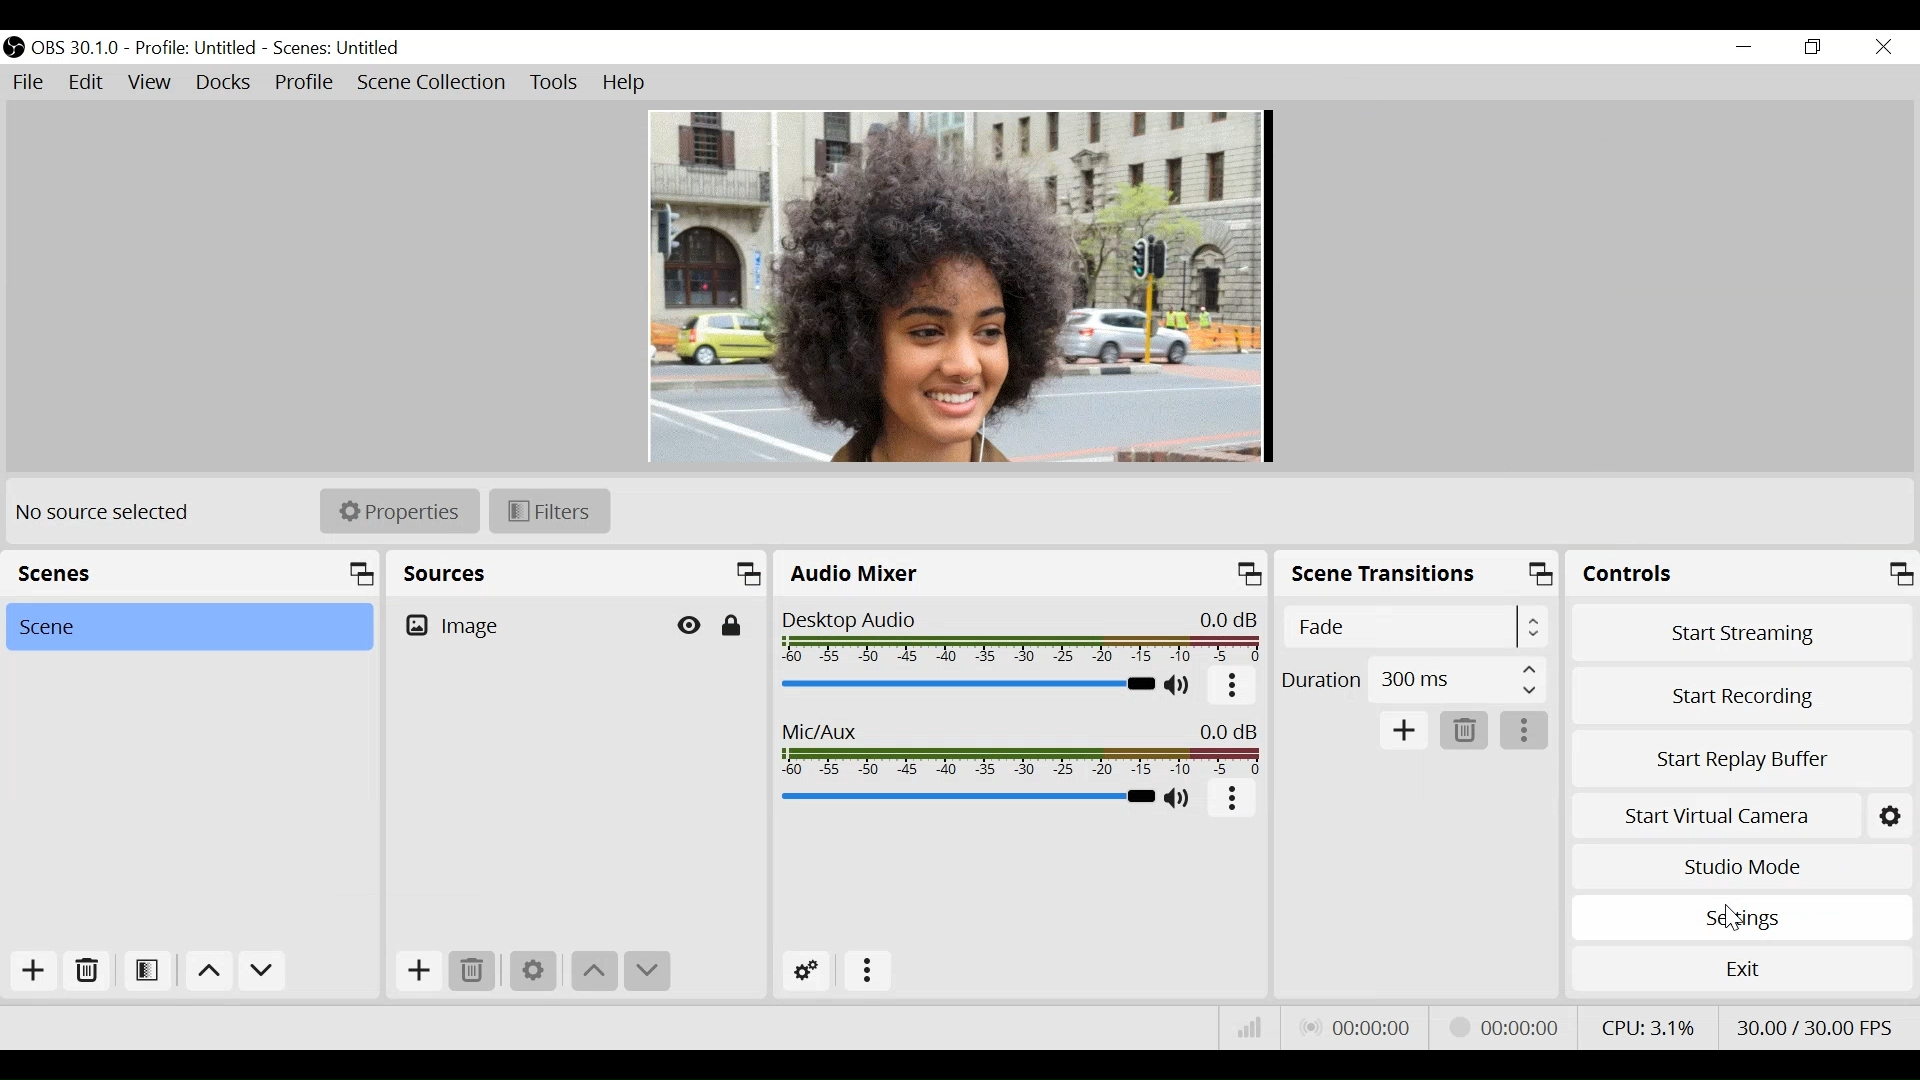 Image resolution: width=1920 pixels, height=1080 pixels. What do you see at coordinates (1727, 919) in the screenshot?
I see `Cursor` at bounding box center [1727, 919].